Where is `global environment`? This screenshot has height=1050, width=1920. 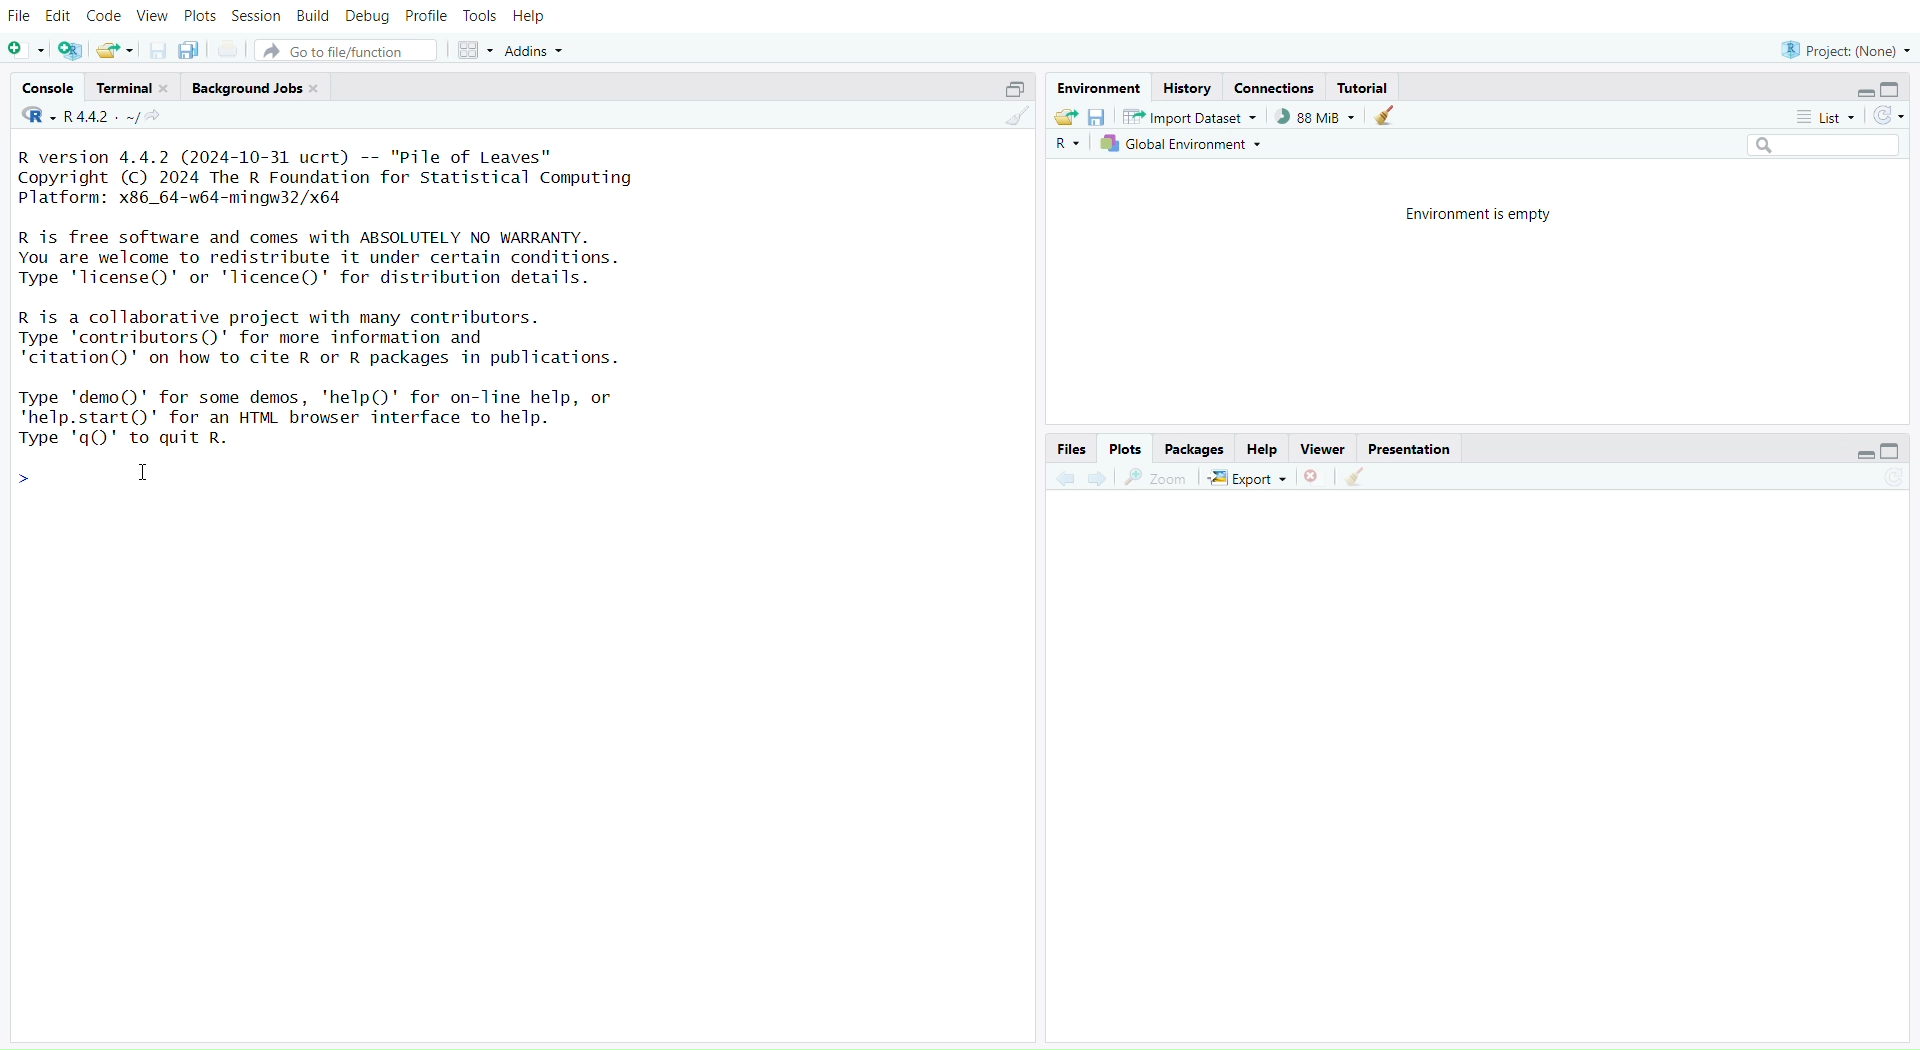
global environment is located at coordinates (1185, 146).